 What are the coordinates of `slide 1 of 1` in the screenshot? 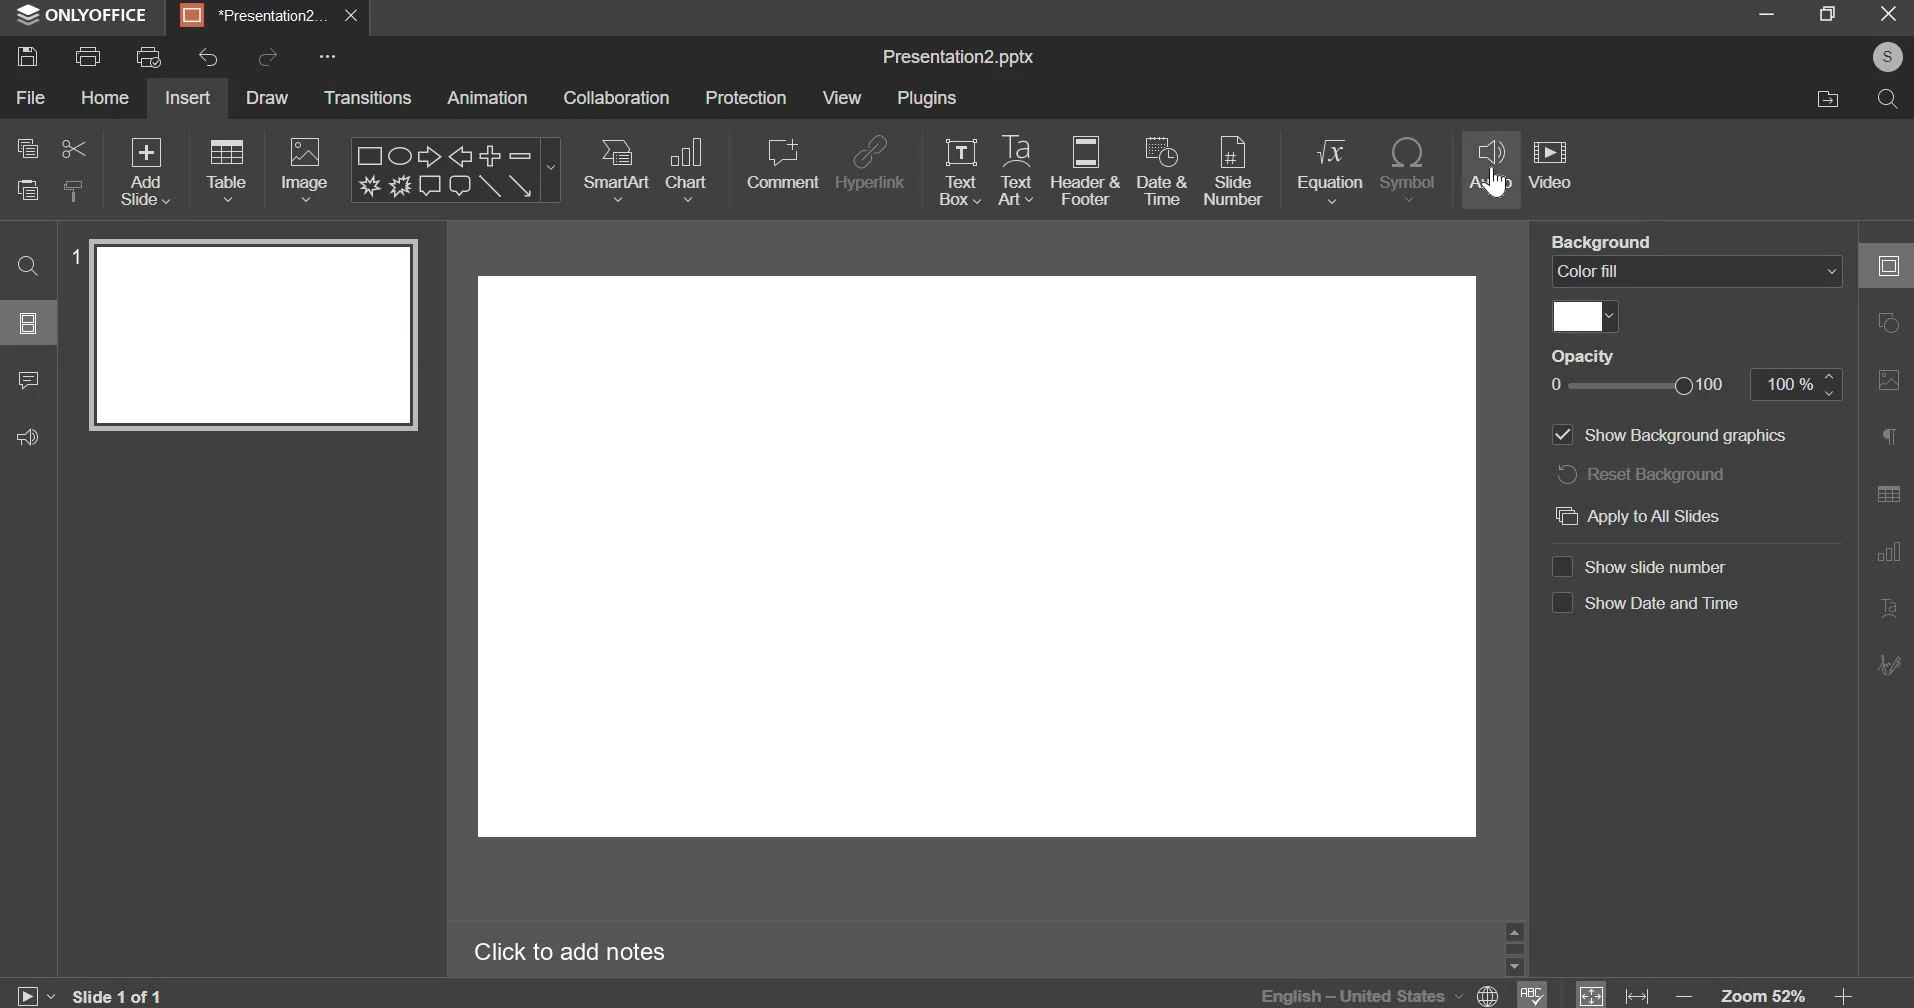 It's located at (119, 994).